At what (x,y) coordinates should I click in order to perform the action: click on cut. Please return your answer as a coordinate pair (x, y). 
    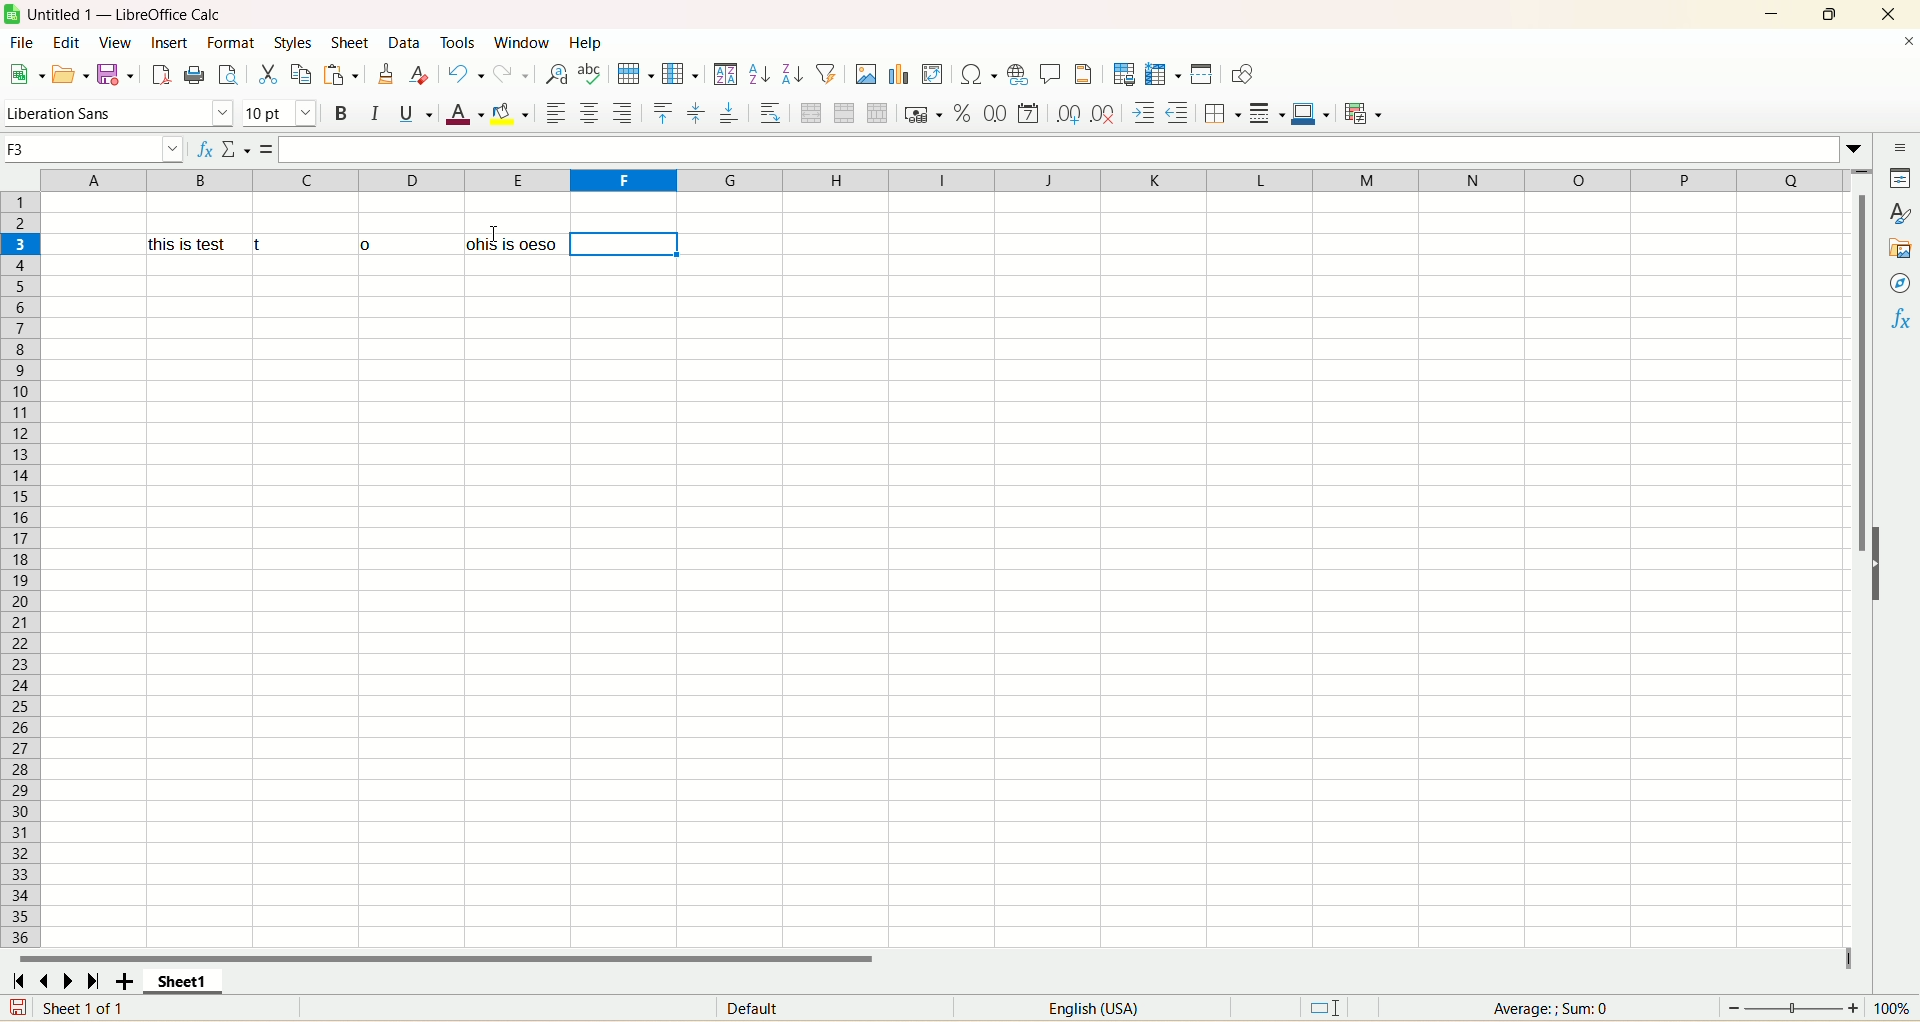
    Looking at the image, I should click on (267, 76).